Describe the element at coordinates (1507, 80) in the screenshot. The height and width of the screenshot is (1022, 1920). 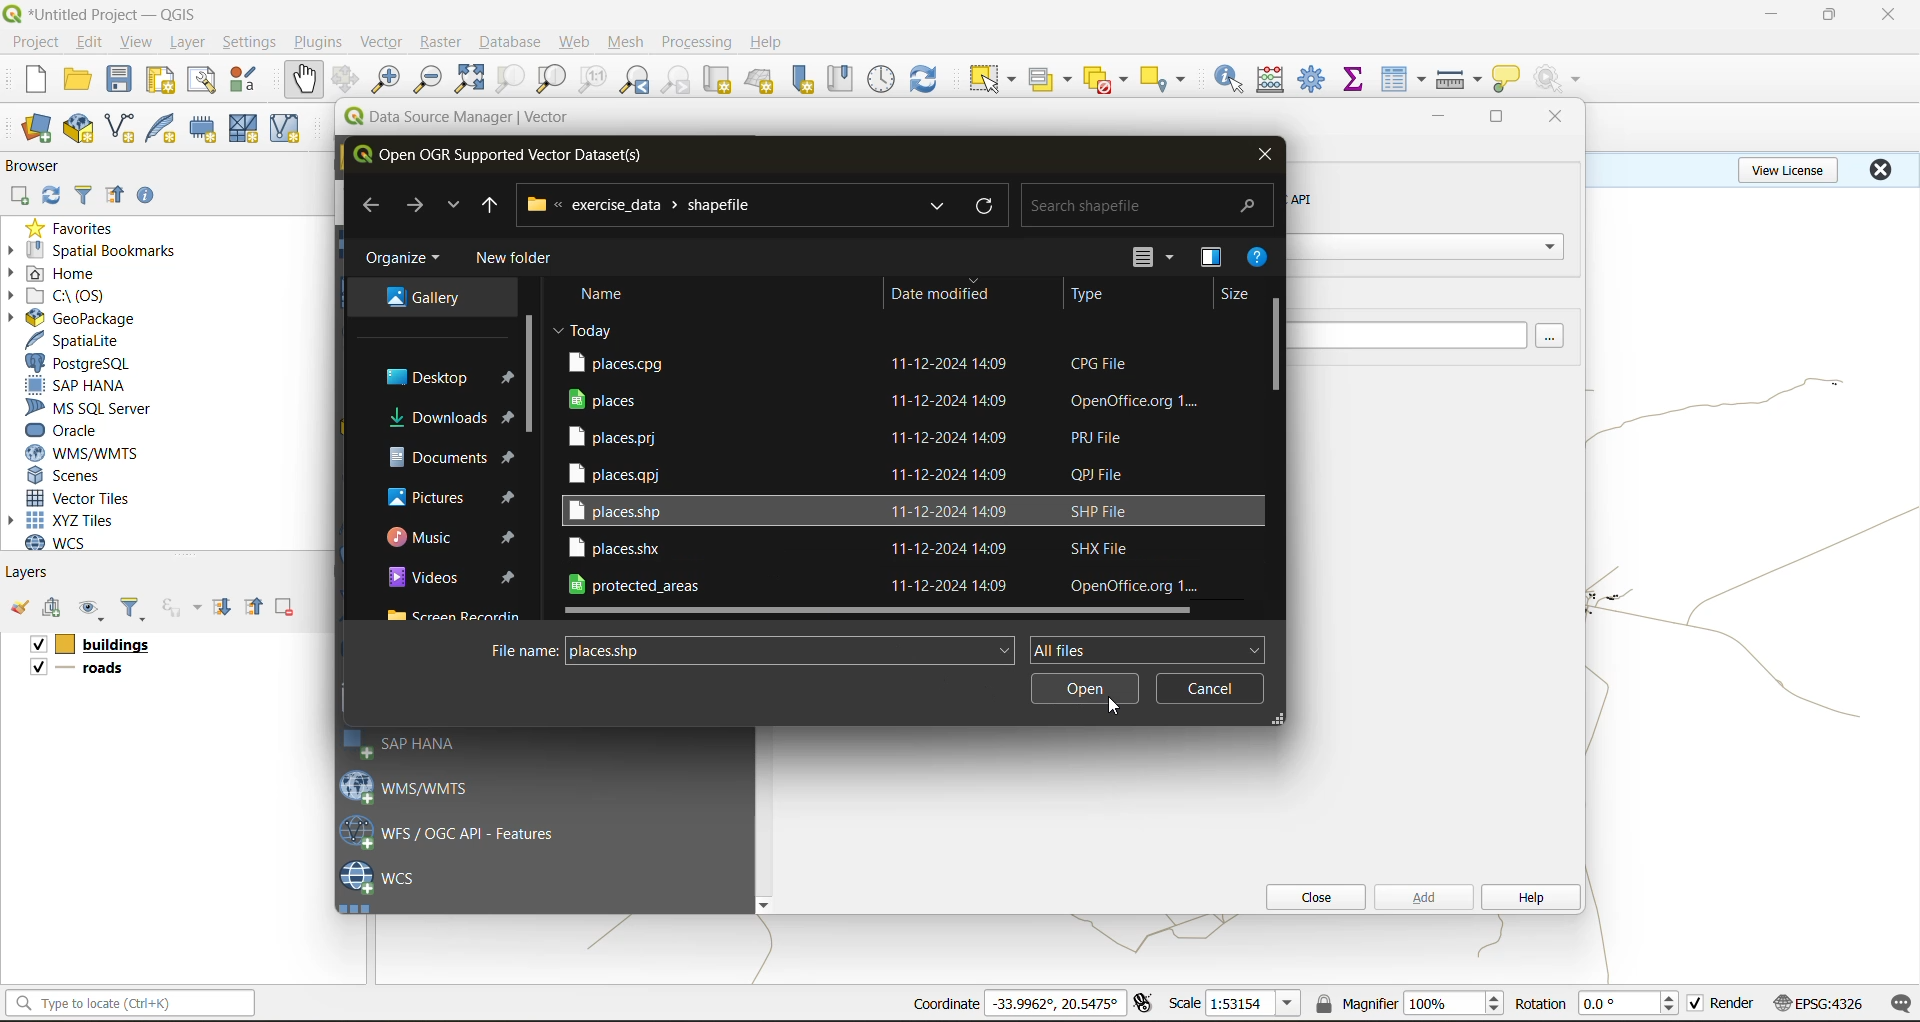
I see `show tips` at that location.